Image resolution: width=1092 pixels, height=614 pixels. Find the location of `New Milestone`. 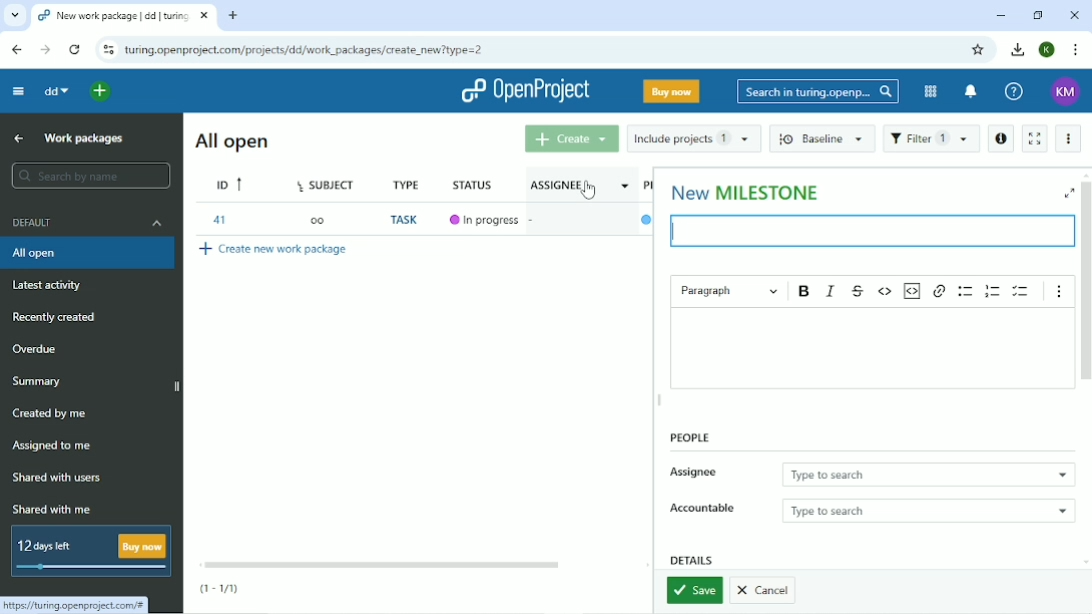

New Milestone is located at coordinates (746, 191).